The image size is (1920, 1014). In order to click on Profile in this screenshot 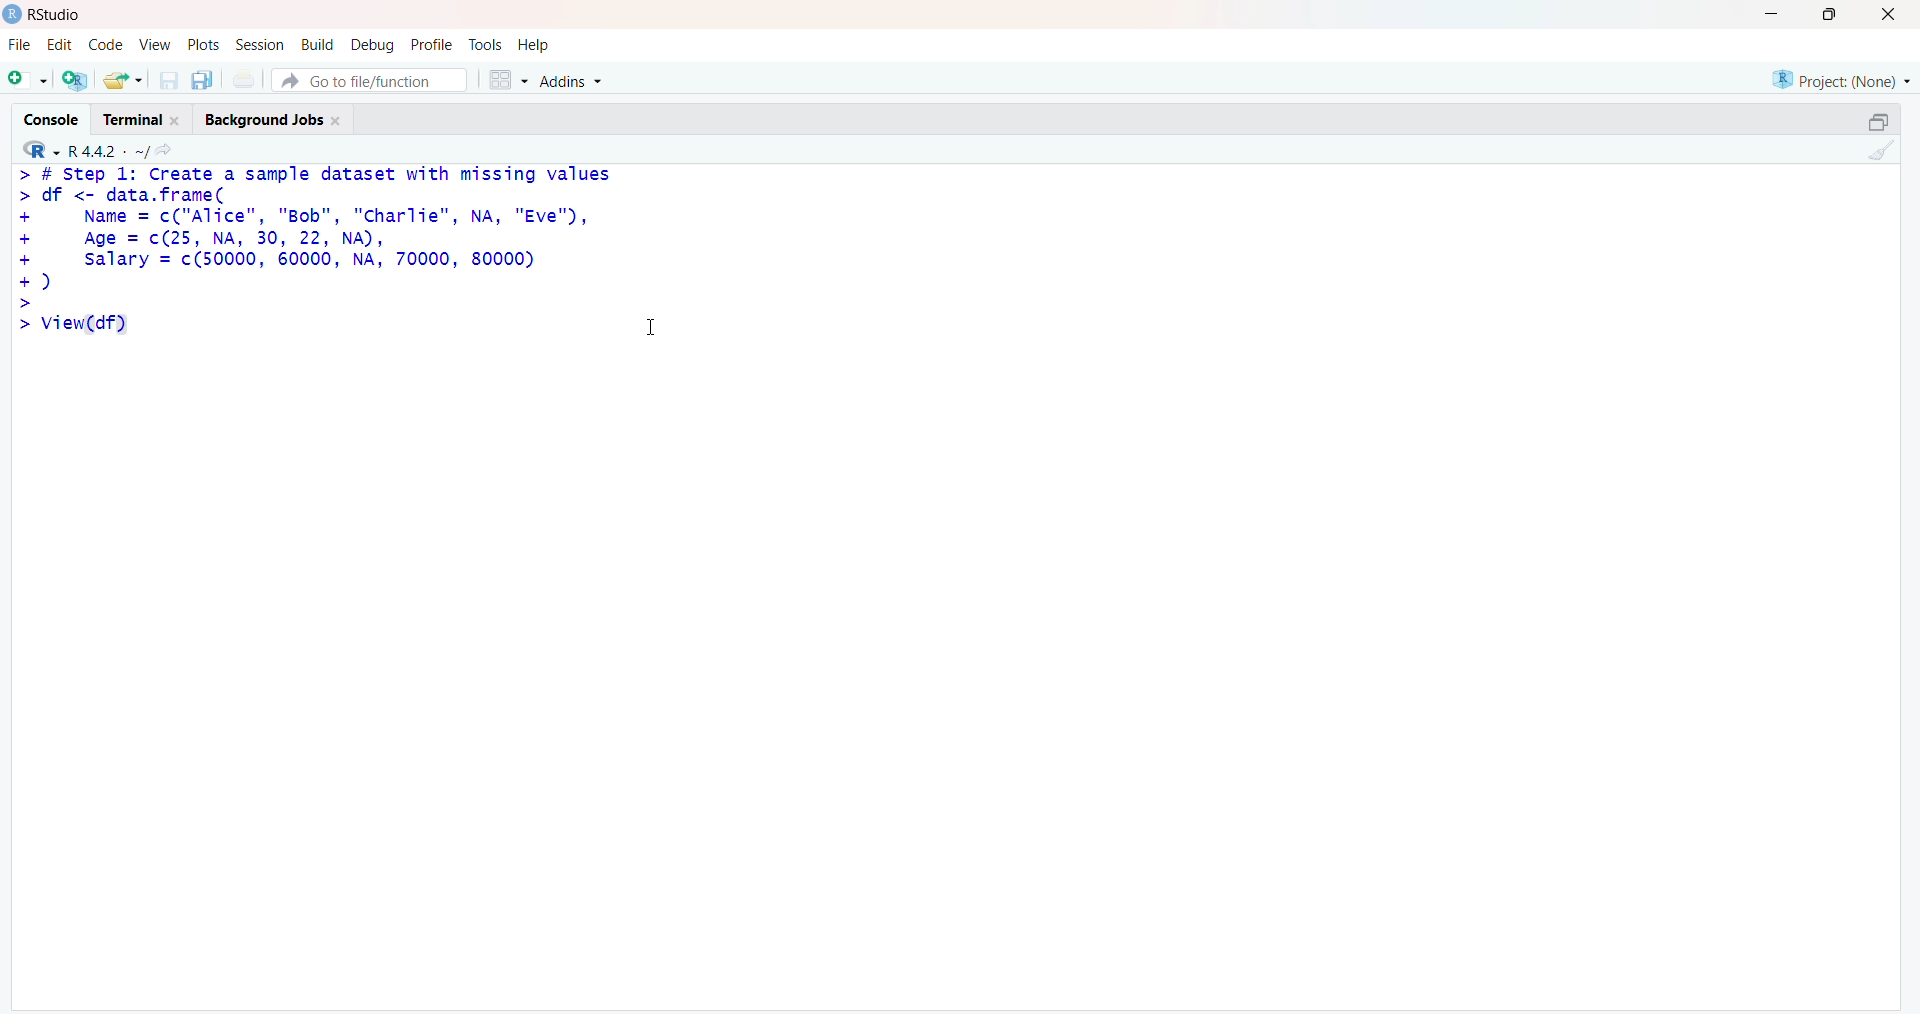, I will do `click(433, 43)`.